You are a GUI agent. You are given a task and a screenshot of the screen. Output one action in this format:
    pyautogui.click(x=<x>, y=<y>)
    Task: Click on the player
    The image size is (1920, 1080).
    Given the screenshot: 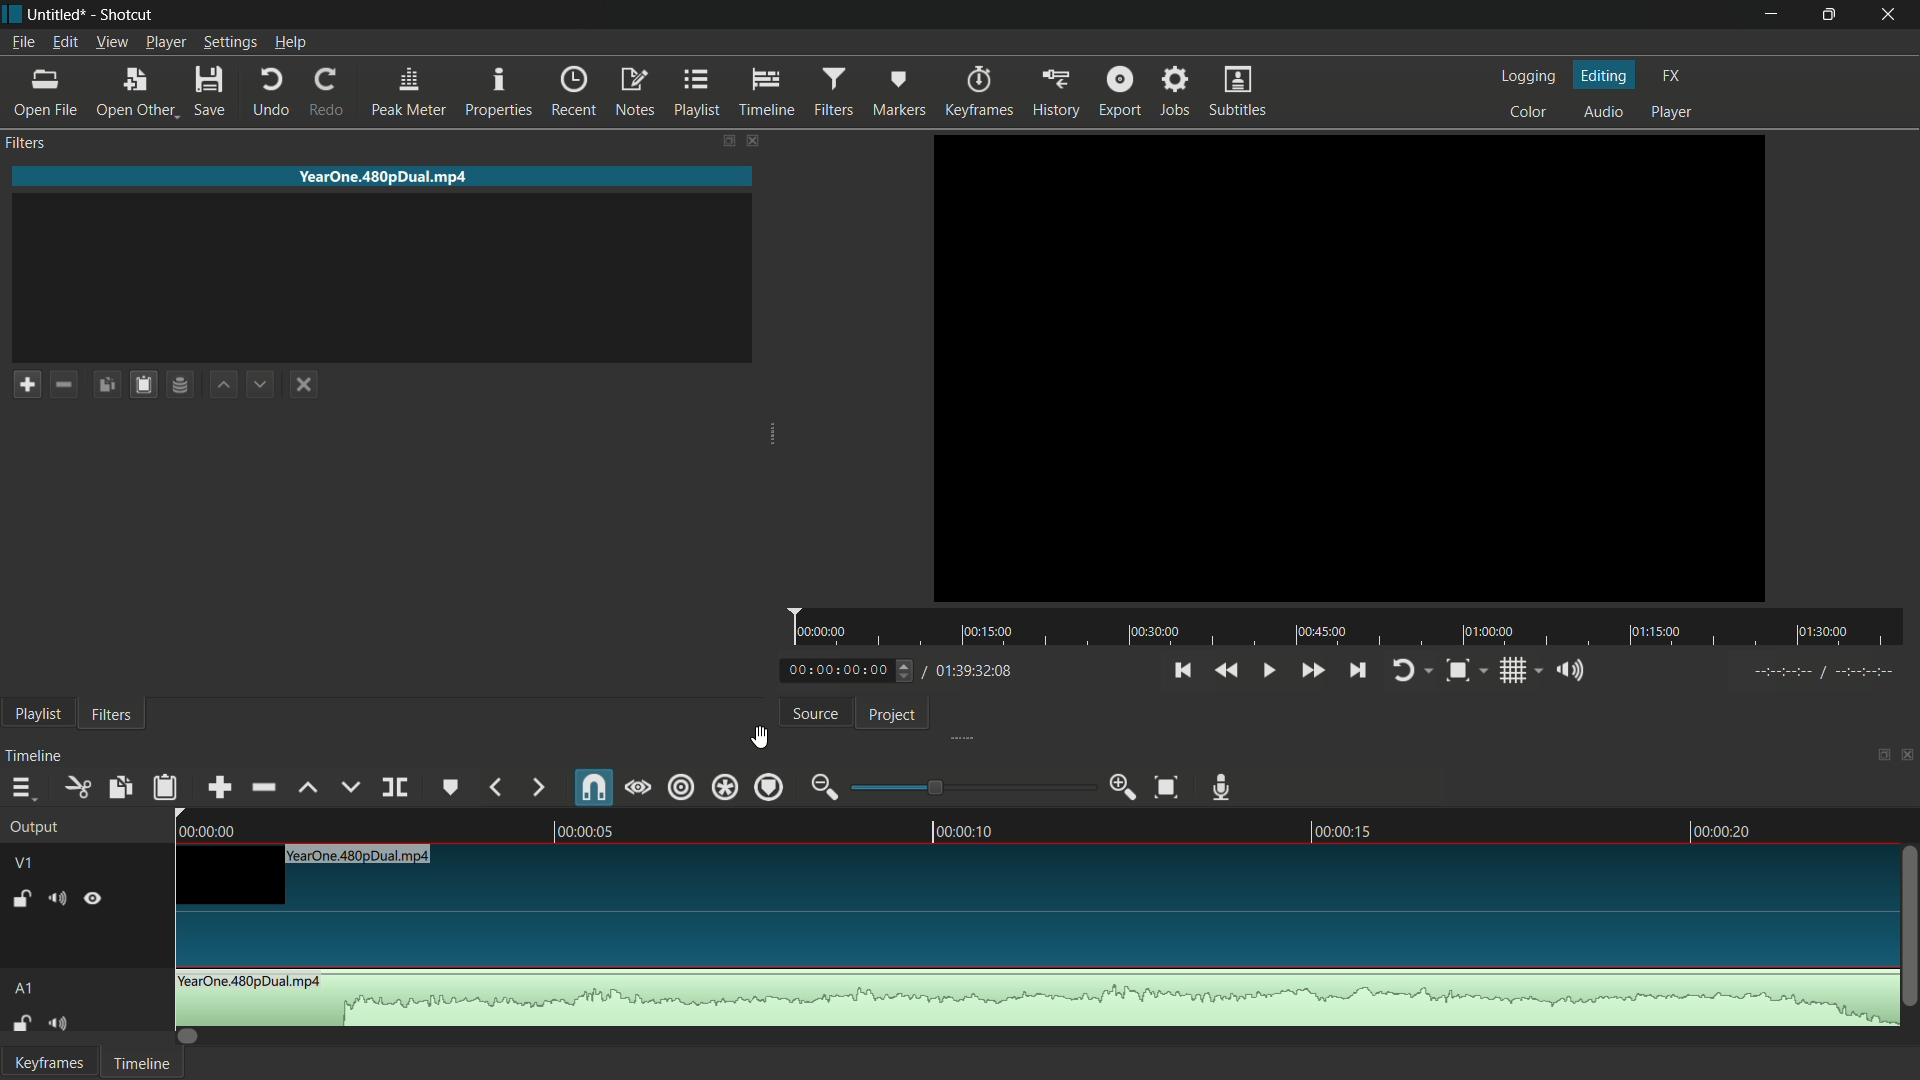 What is the action you would take?
    pyautogui.click(x=1676, y=110)
    